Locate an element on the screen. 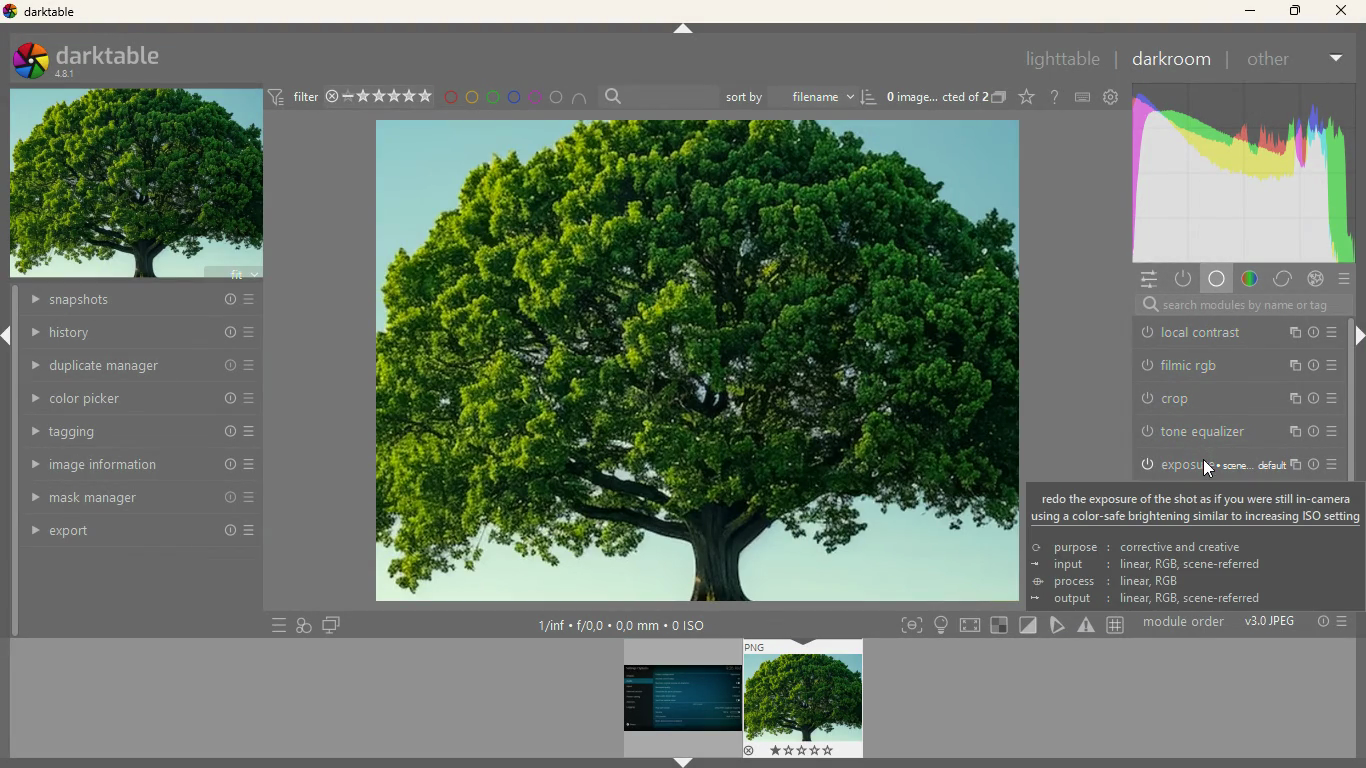 The height and width of the screenshot is (768, 1366). duplicate manager is located at coordinates (137, 364).